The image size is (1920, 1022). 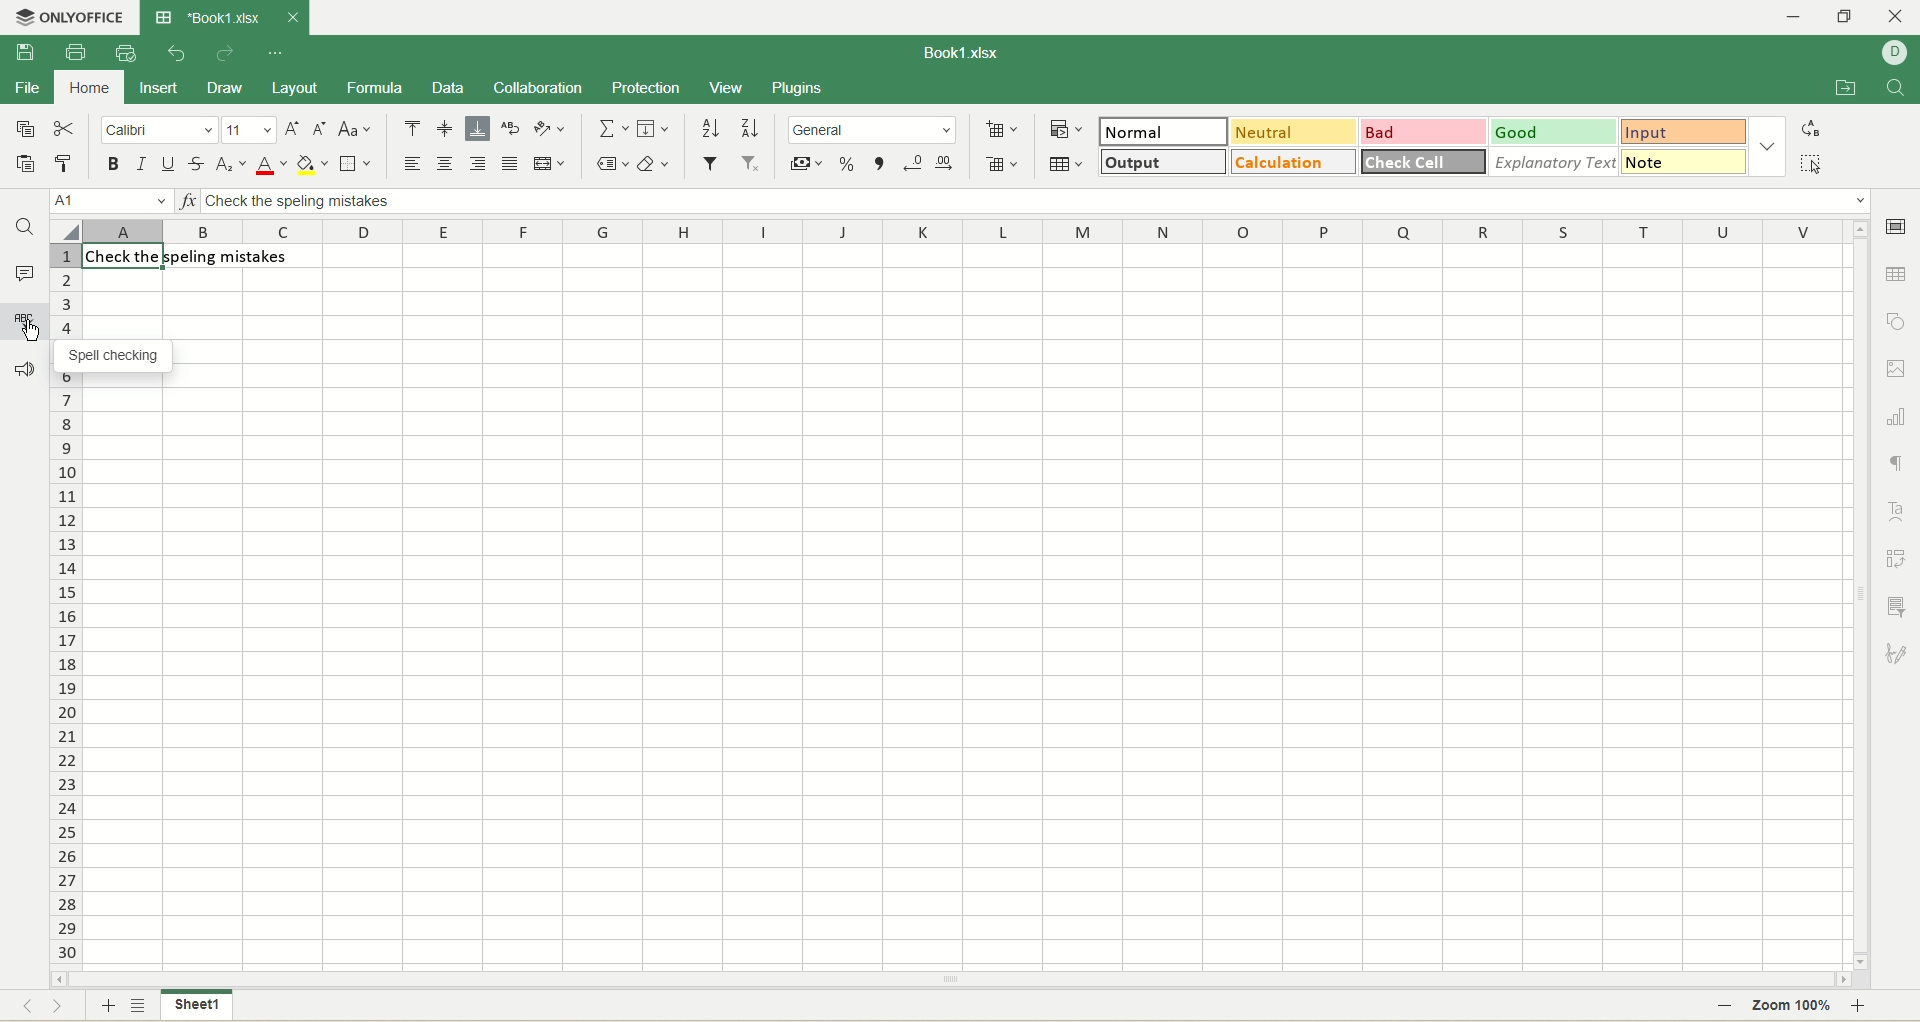 What do you see at coordinates (1898, 271) in the screenshot?
I see `table settings` at bounding box center [1898, 271].